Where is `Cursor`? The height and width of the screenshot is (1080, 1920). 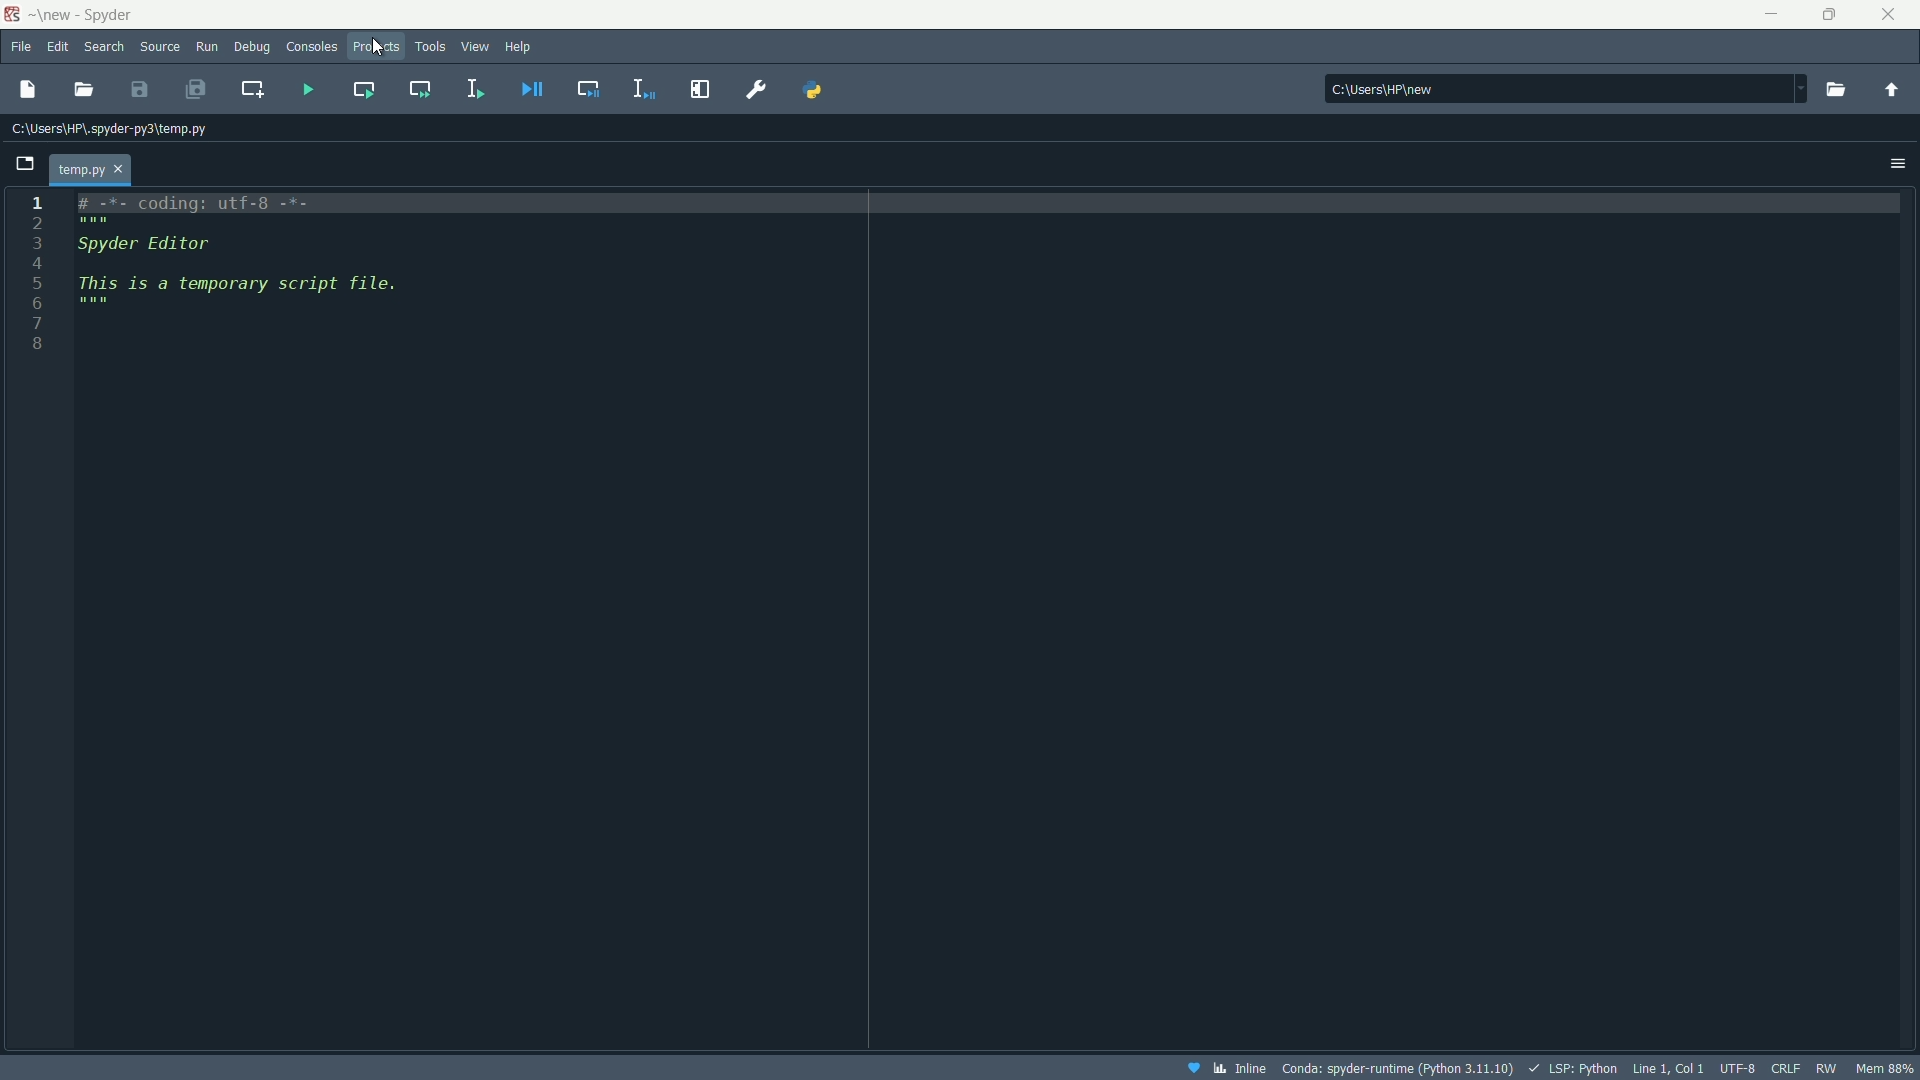
Cursor is located at coordinates (380, 49).